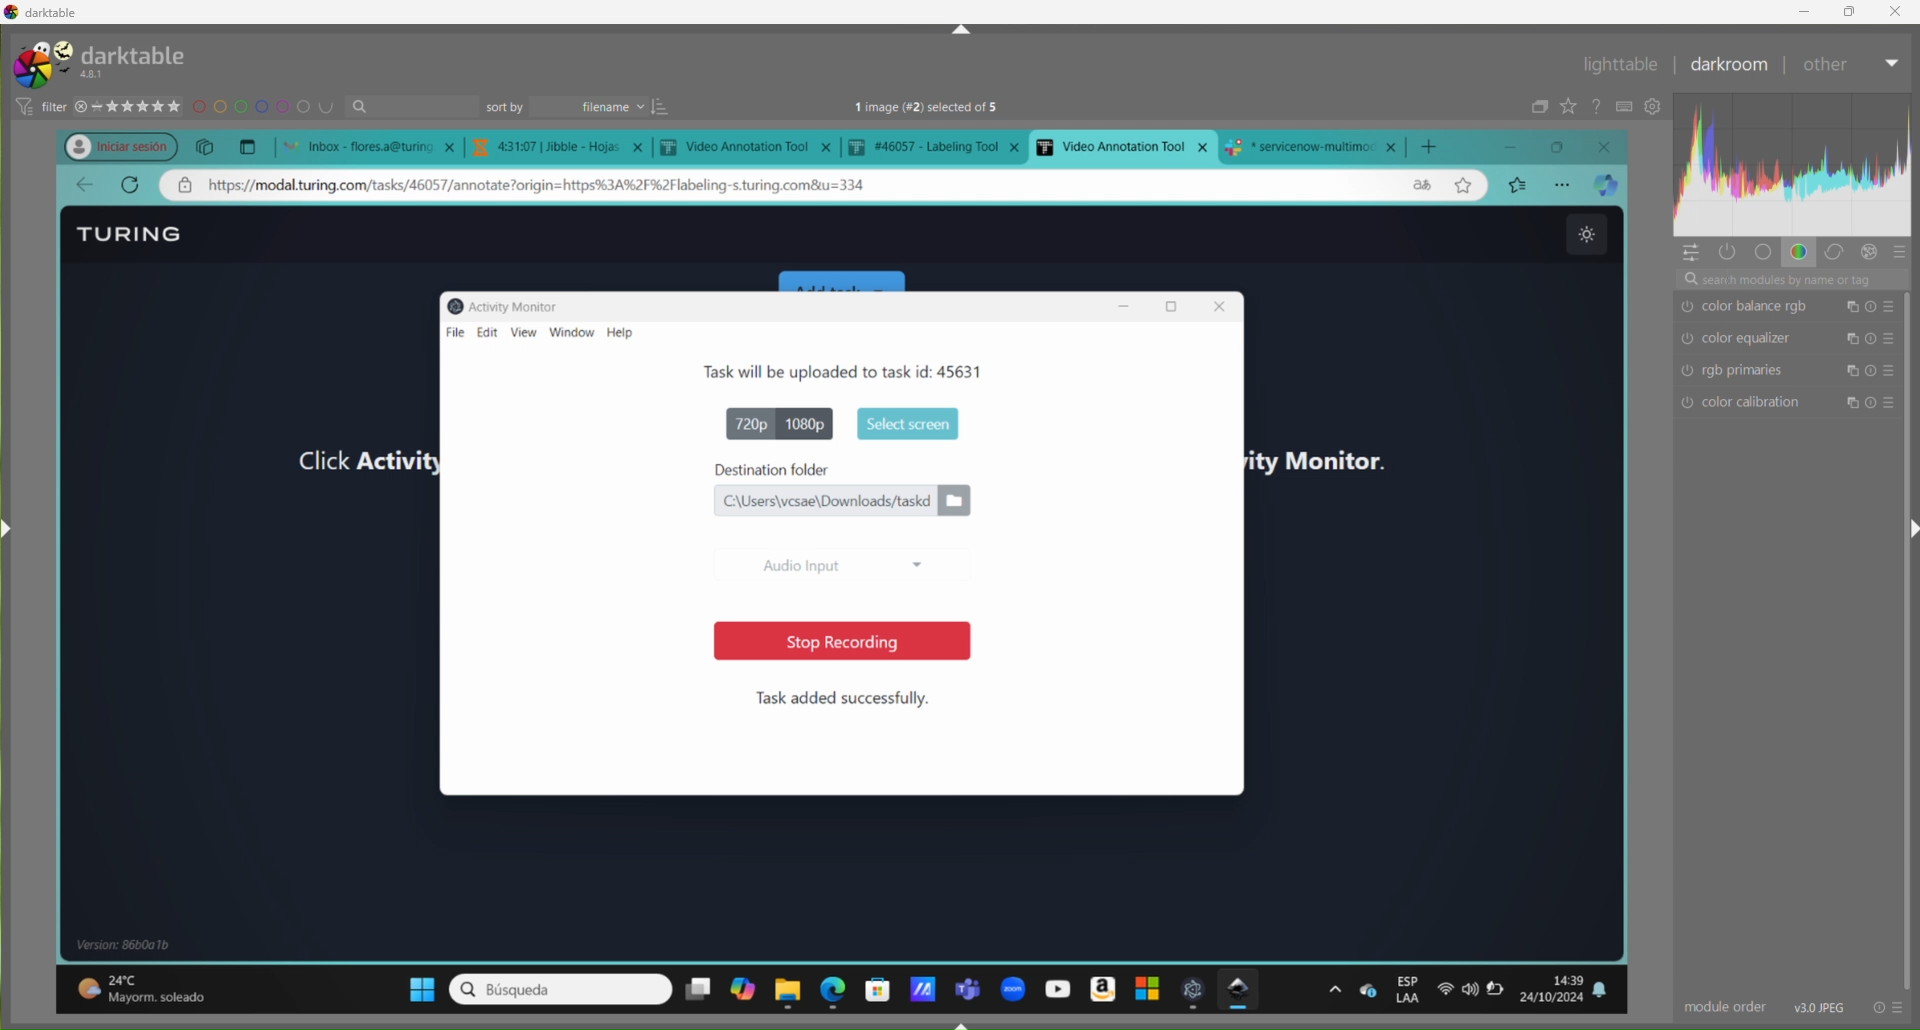 The width and height of the screenshot is (1920, 1030). I want to click on edit, so click(487, 330).